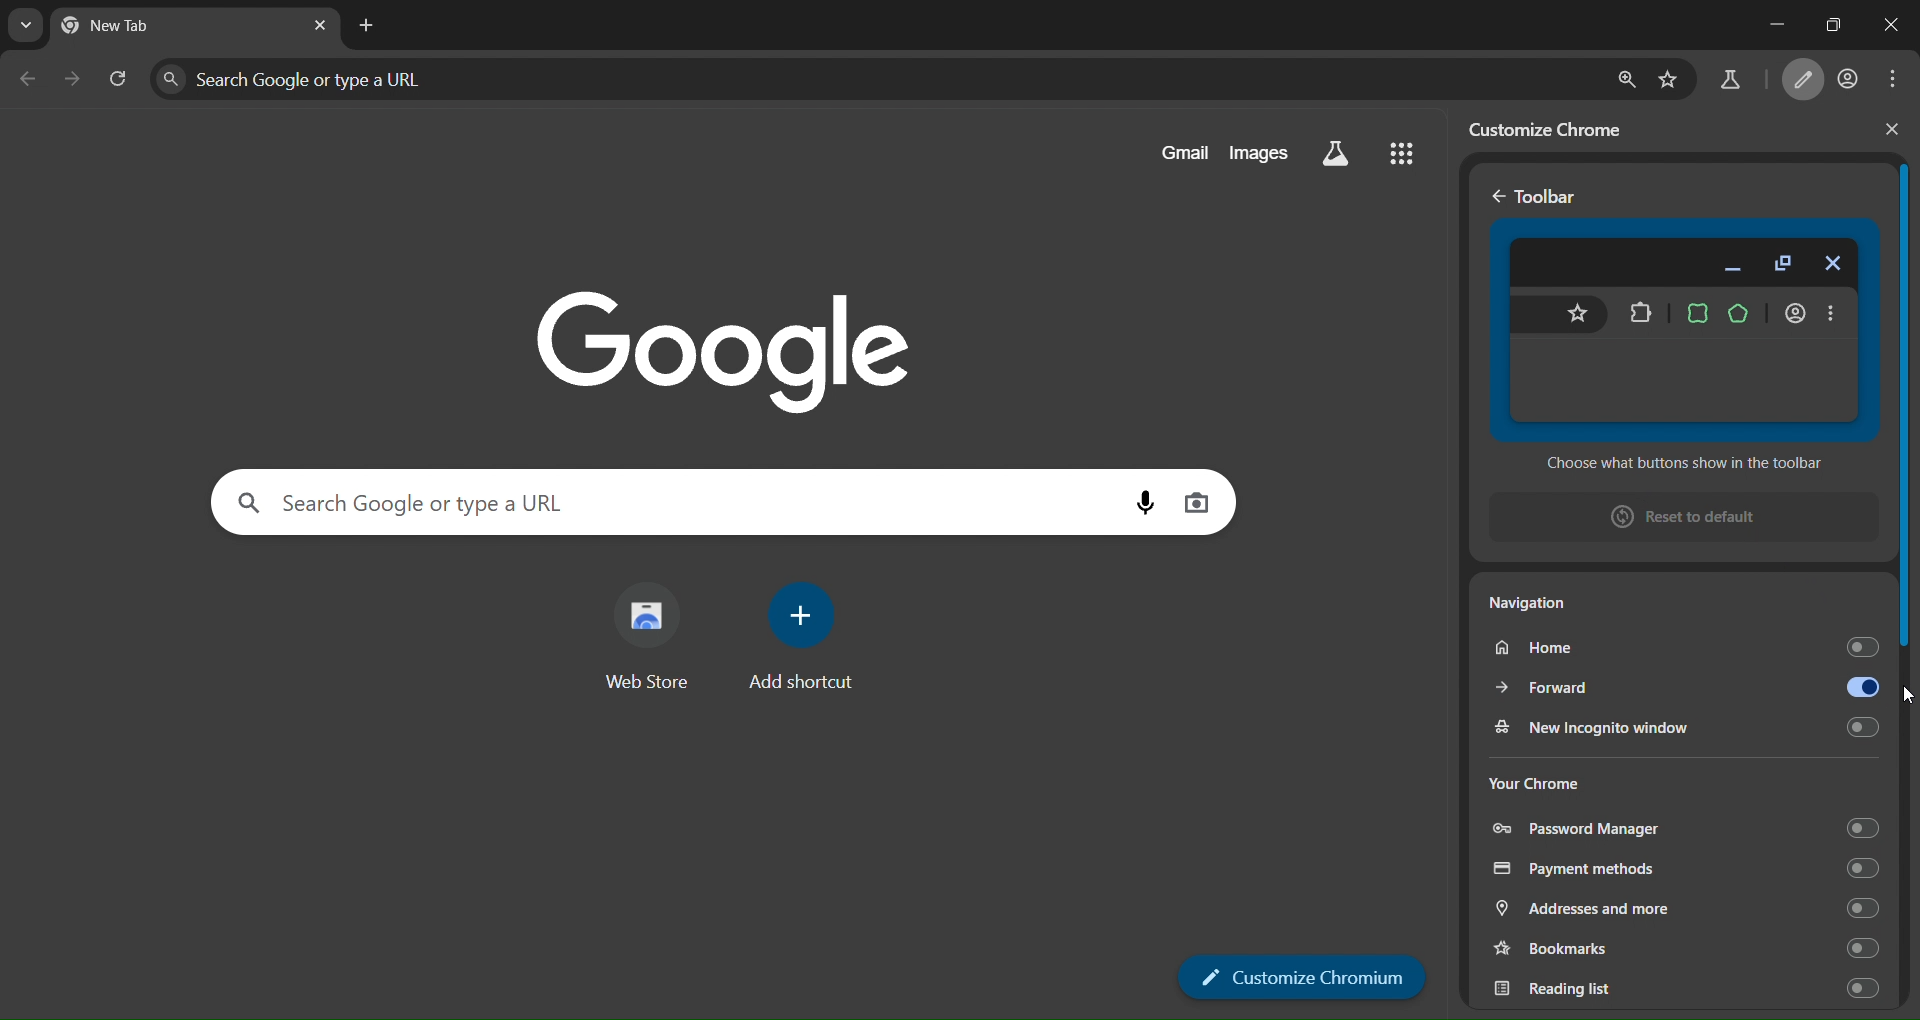 This screenshot has height=1020, width=1920. I want to click on close, so click(1892, 129).